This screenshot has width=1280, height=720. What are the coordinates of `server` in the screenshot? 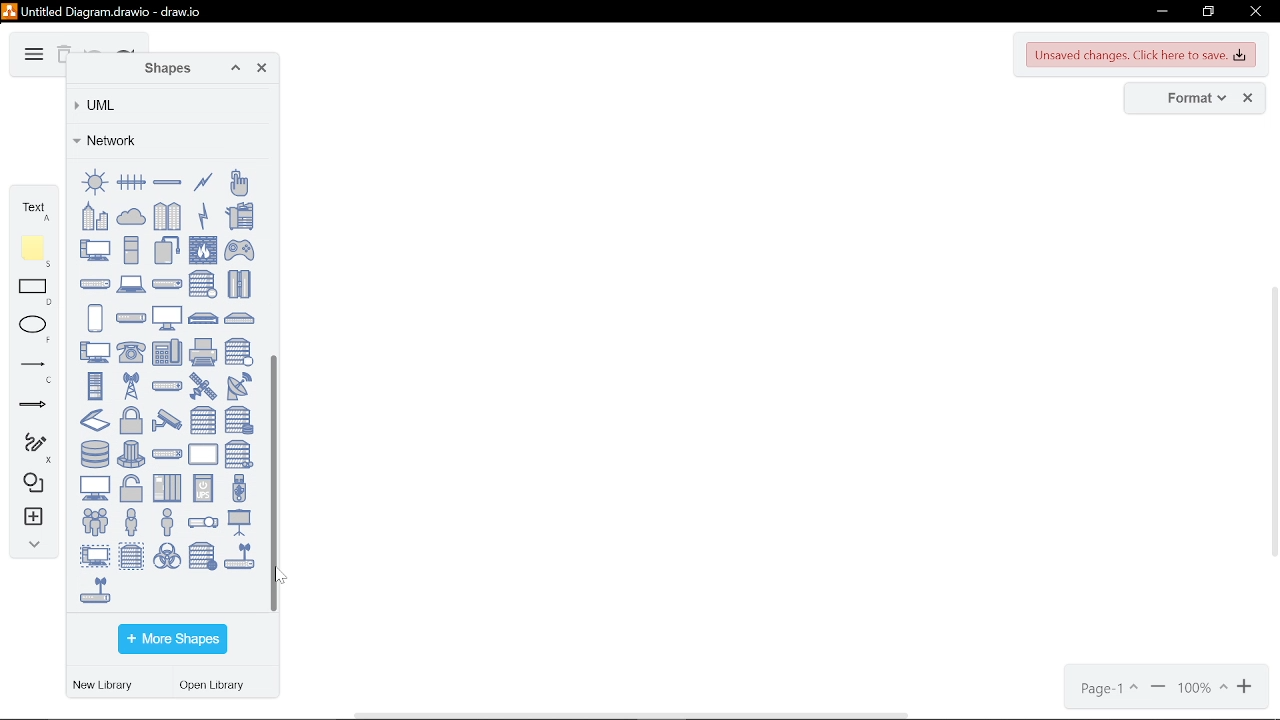 It's located at (203, 420).